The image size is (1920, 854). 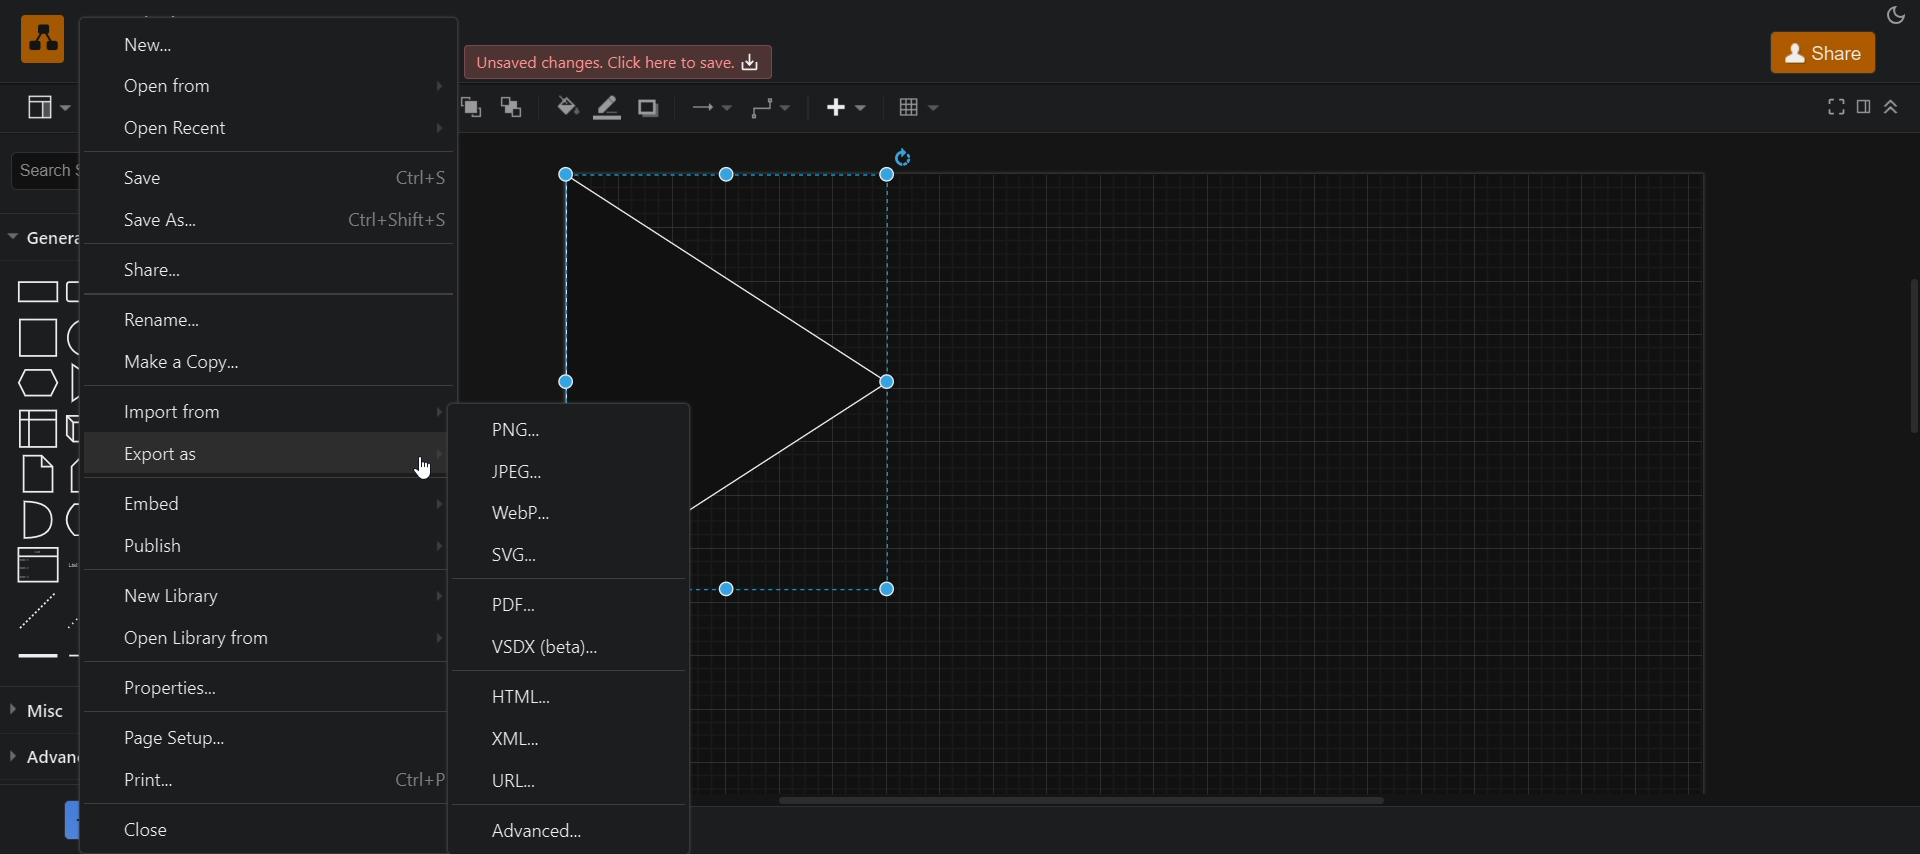 What do you see at coordinates (258, 550) in the screenshot?
I see `publish` at bounding box center [258, 550].